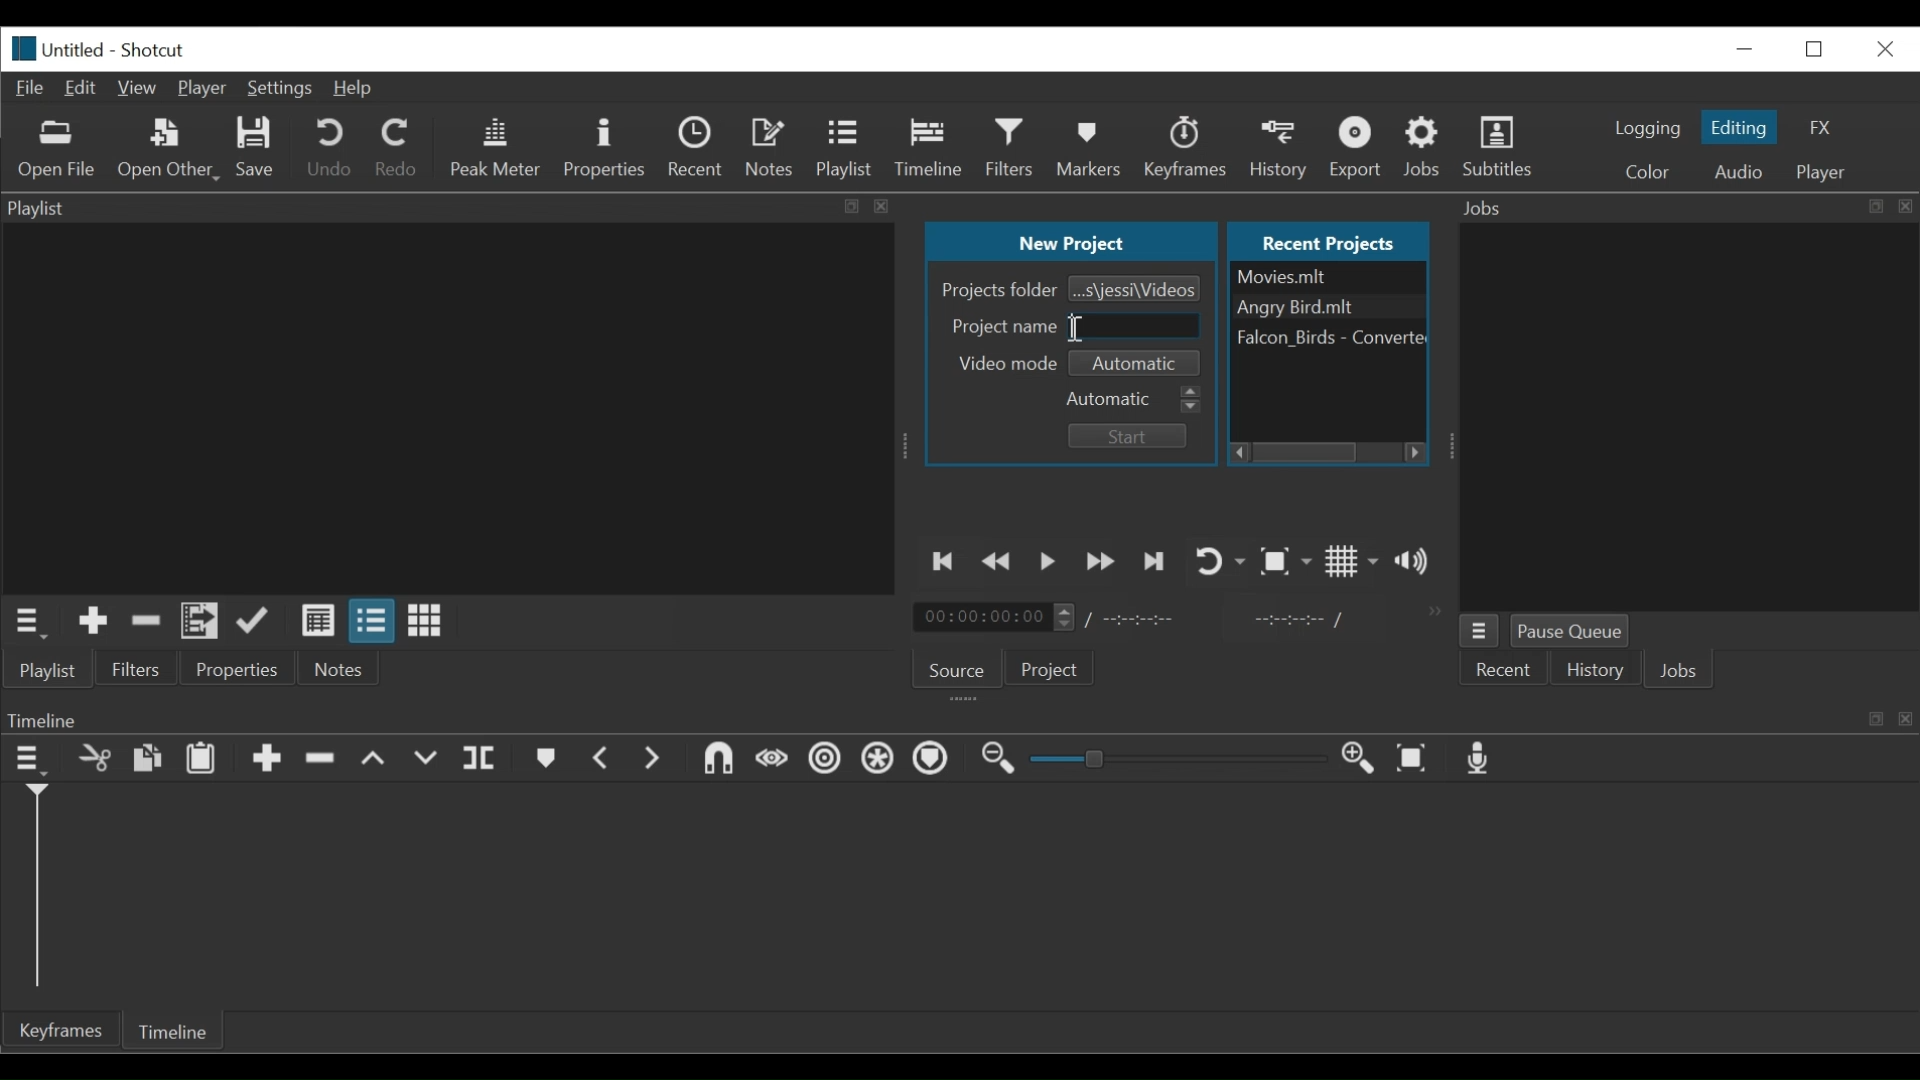 This screenshot has height=1080, width=1920. What do you see at coordinates (1363, 759) in the screenshot?
I see `Zoom Timeline in` at bounding box center [1363, 759].